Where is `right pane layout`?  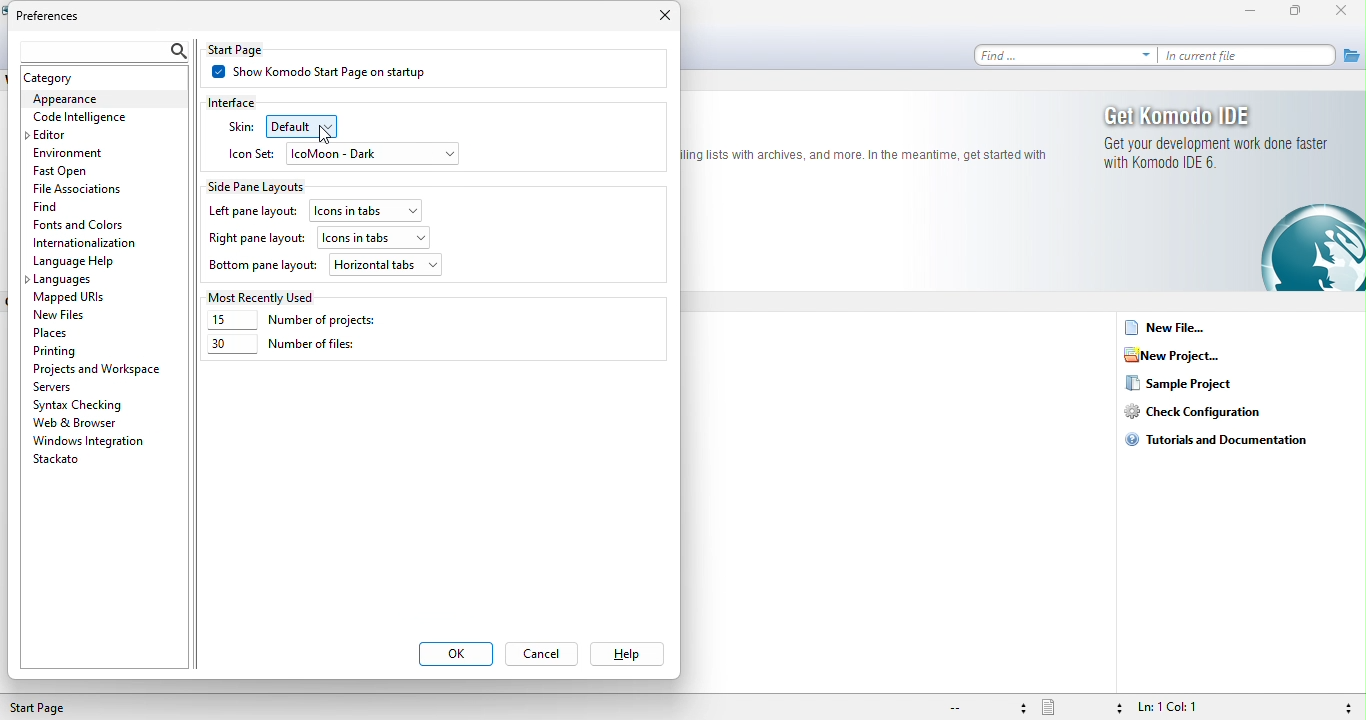 right pane layout is located at coordinates (256, 240).